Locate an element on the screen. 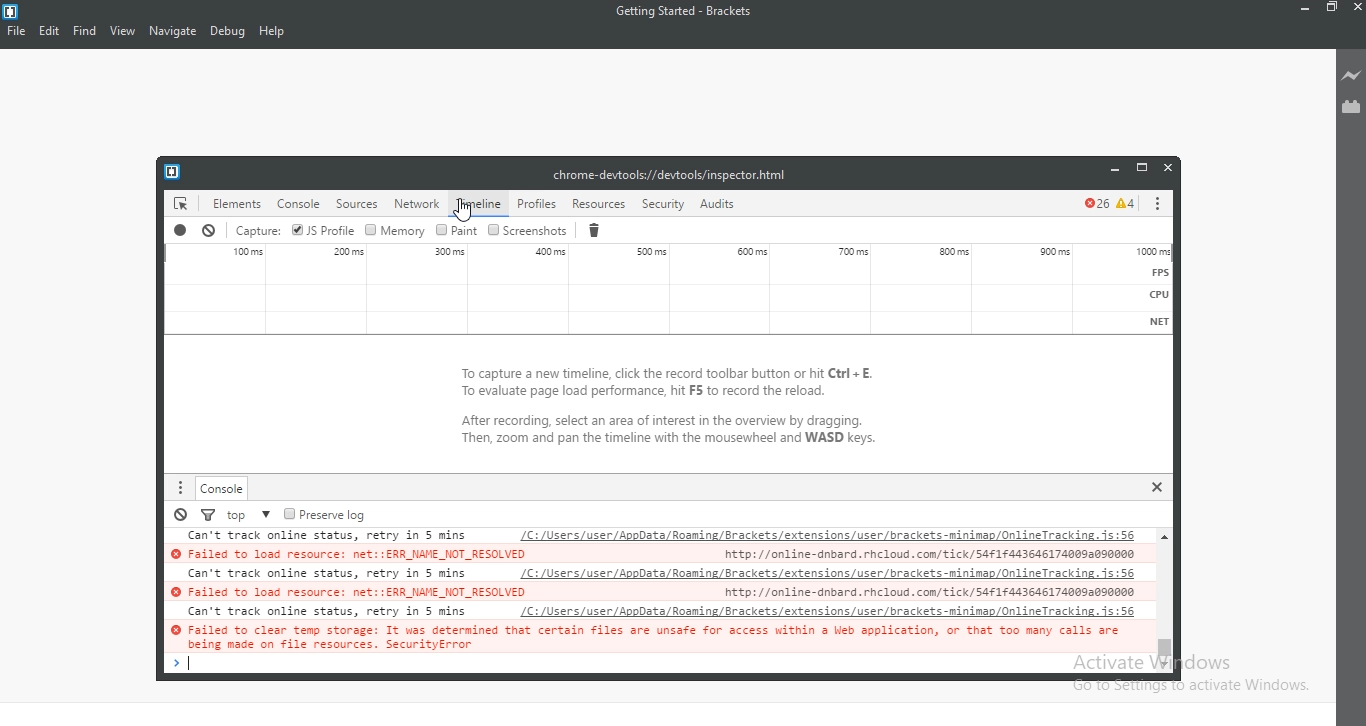  Navigate is located at coordinates (173, 32).